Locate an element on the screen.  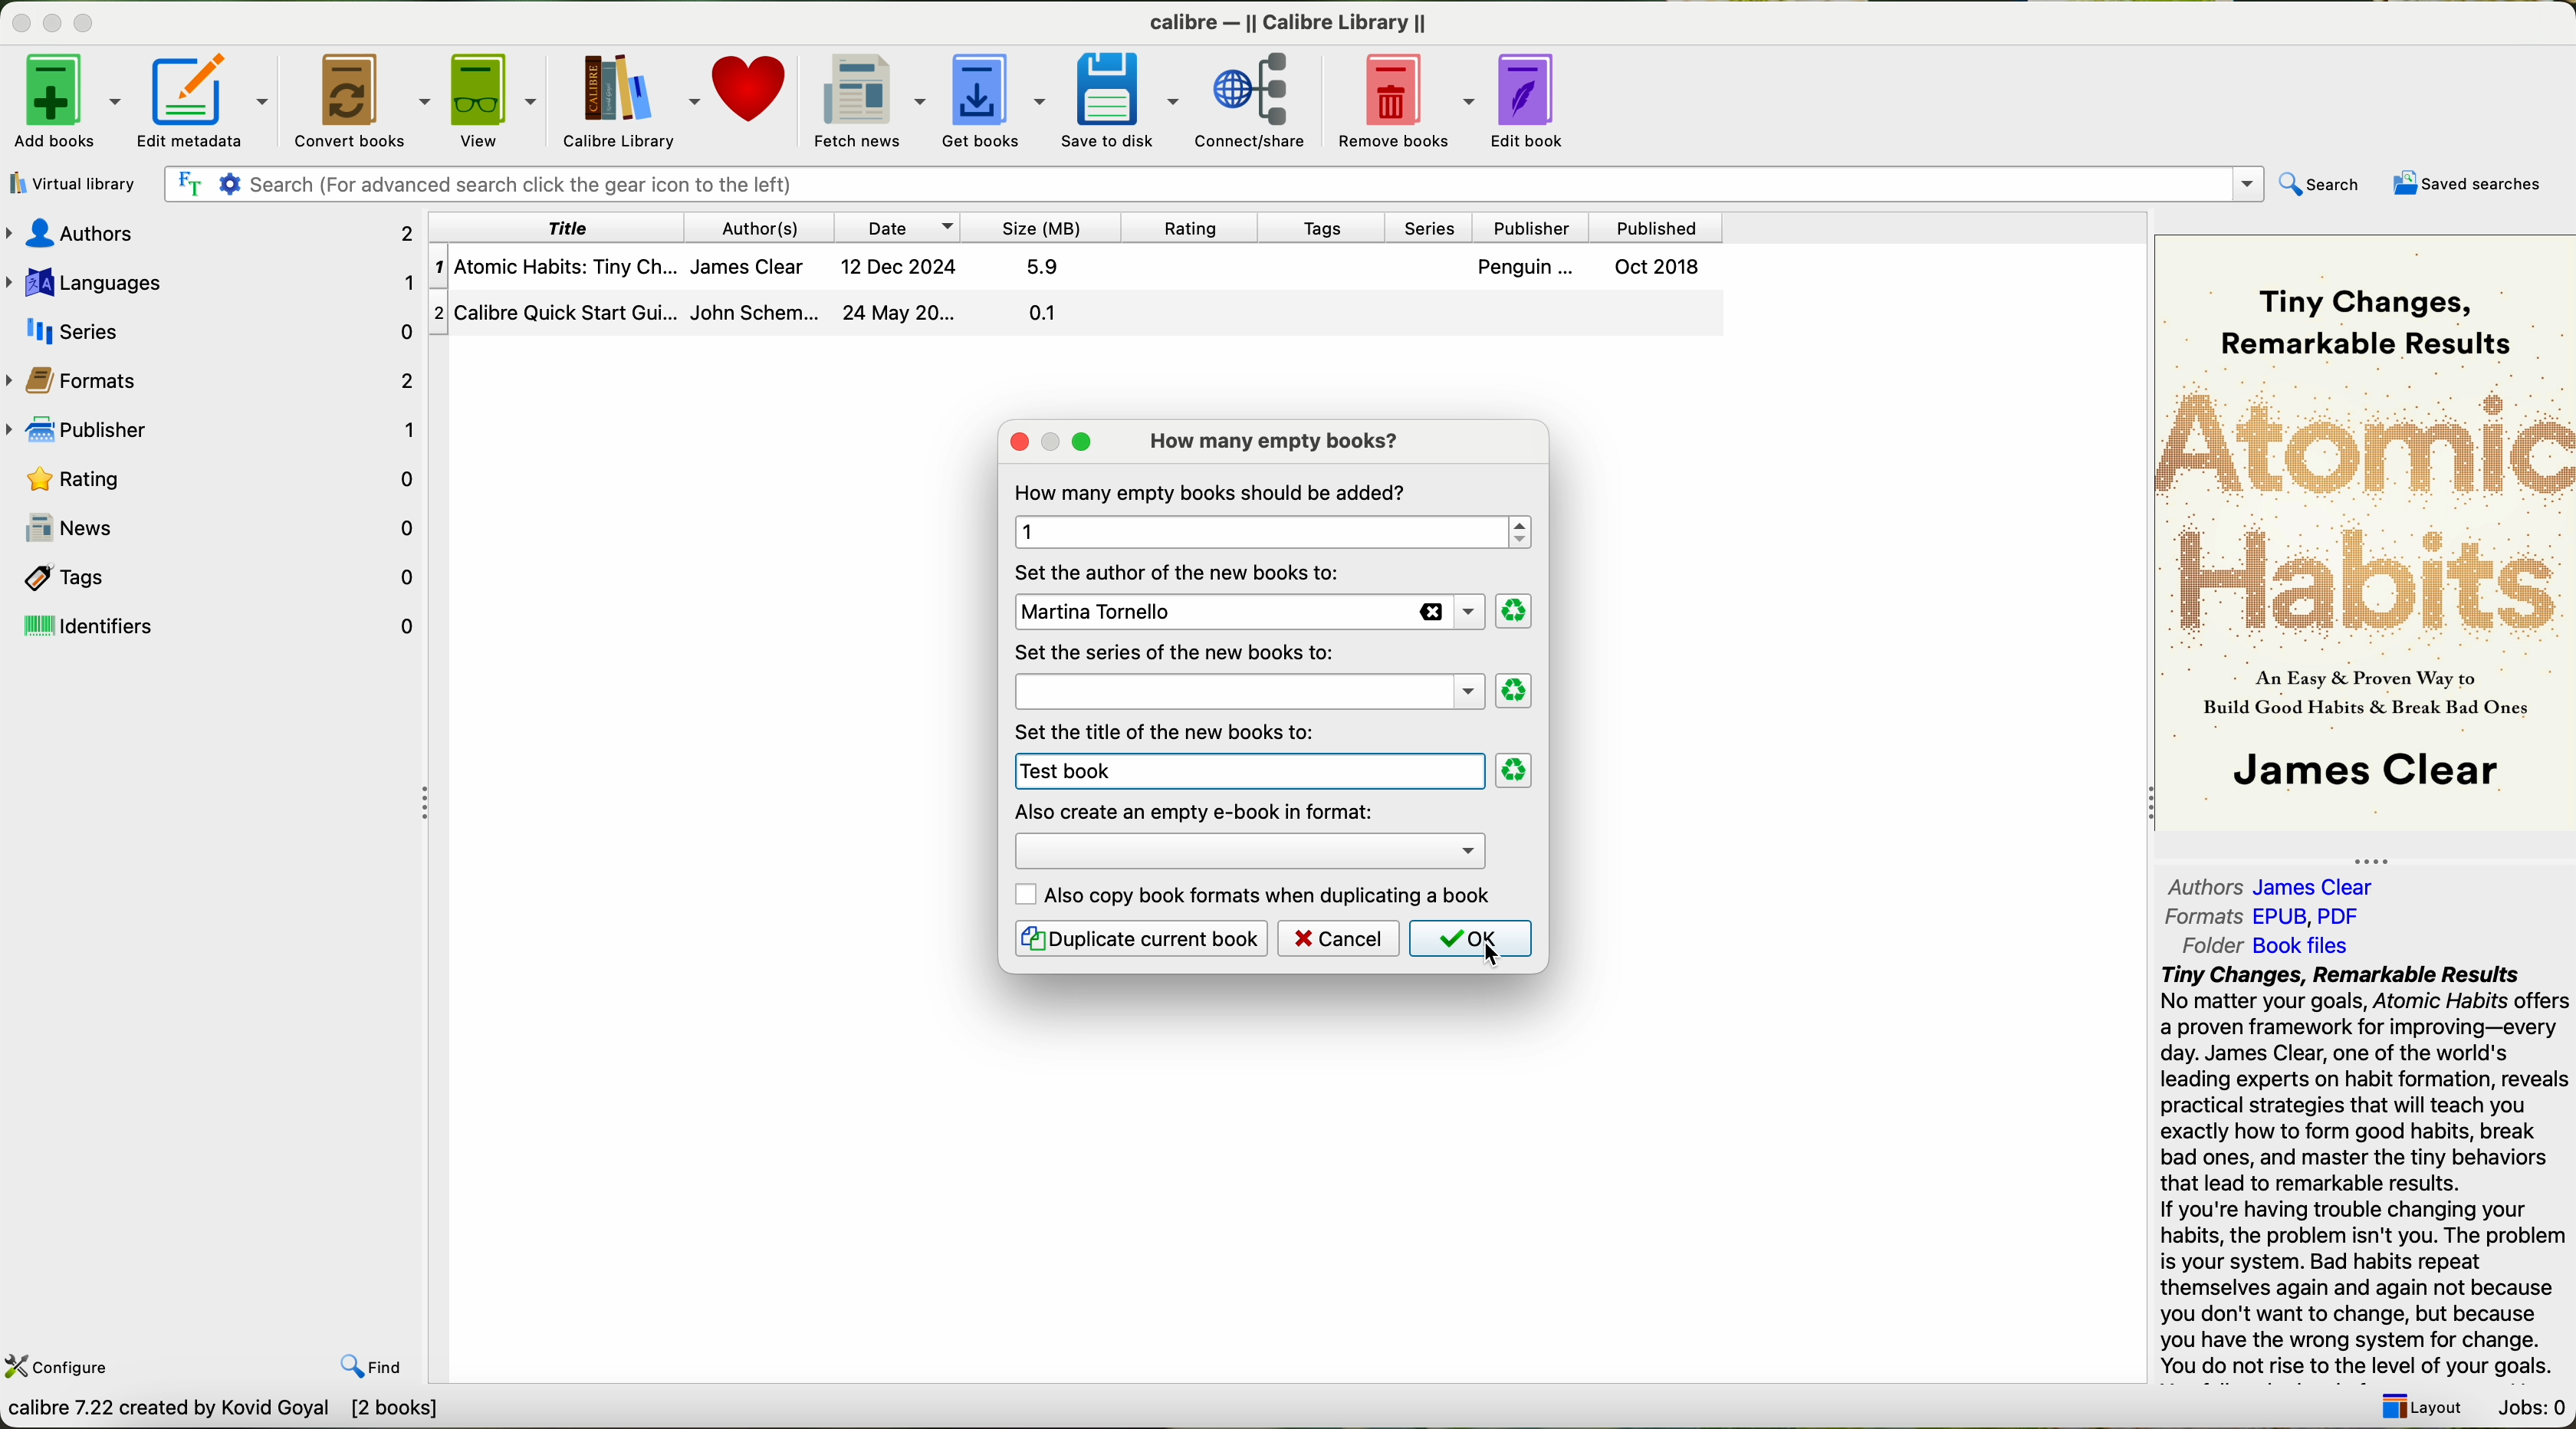
edit metadata is located at coordinates (206, 100).